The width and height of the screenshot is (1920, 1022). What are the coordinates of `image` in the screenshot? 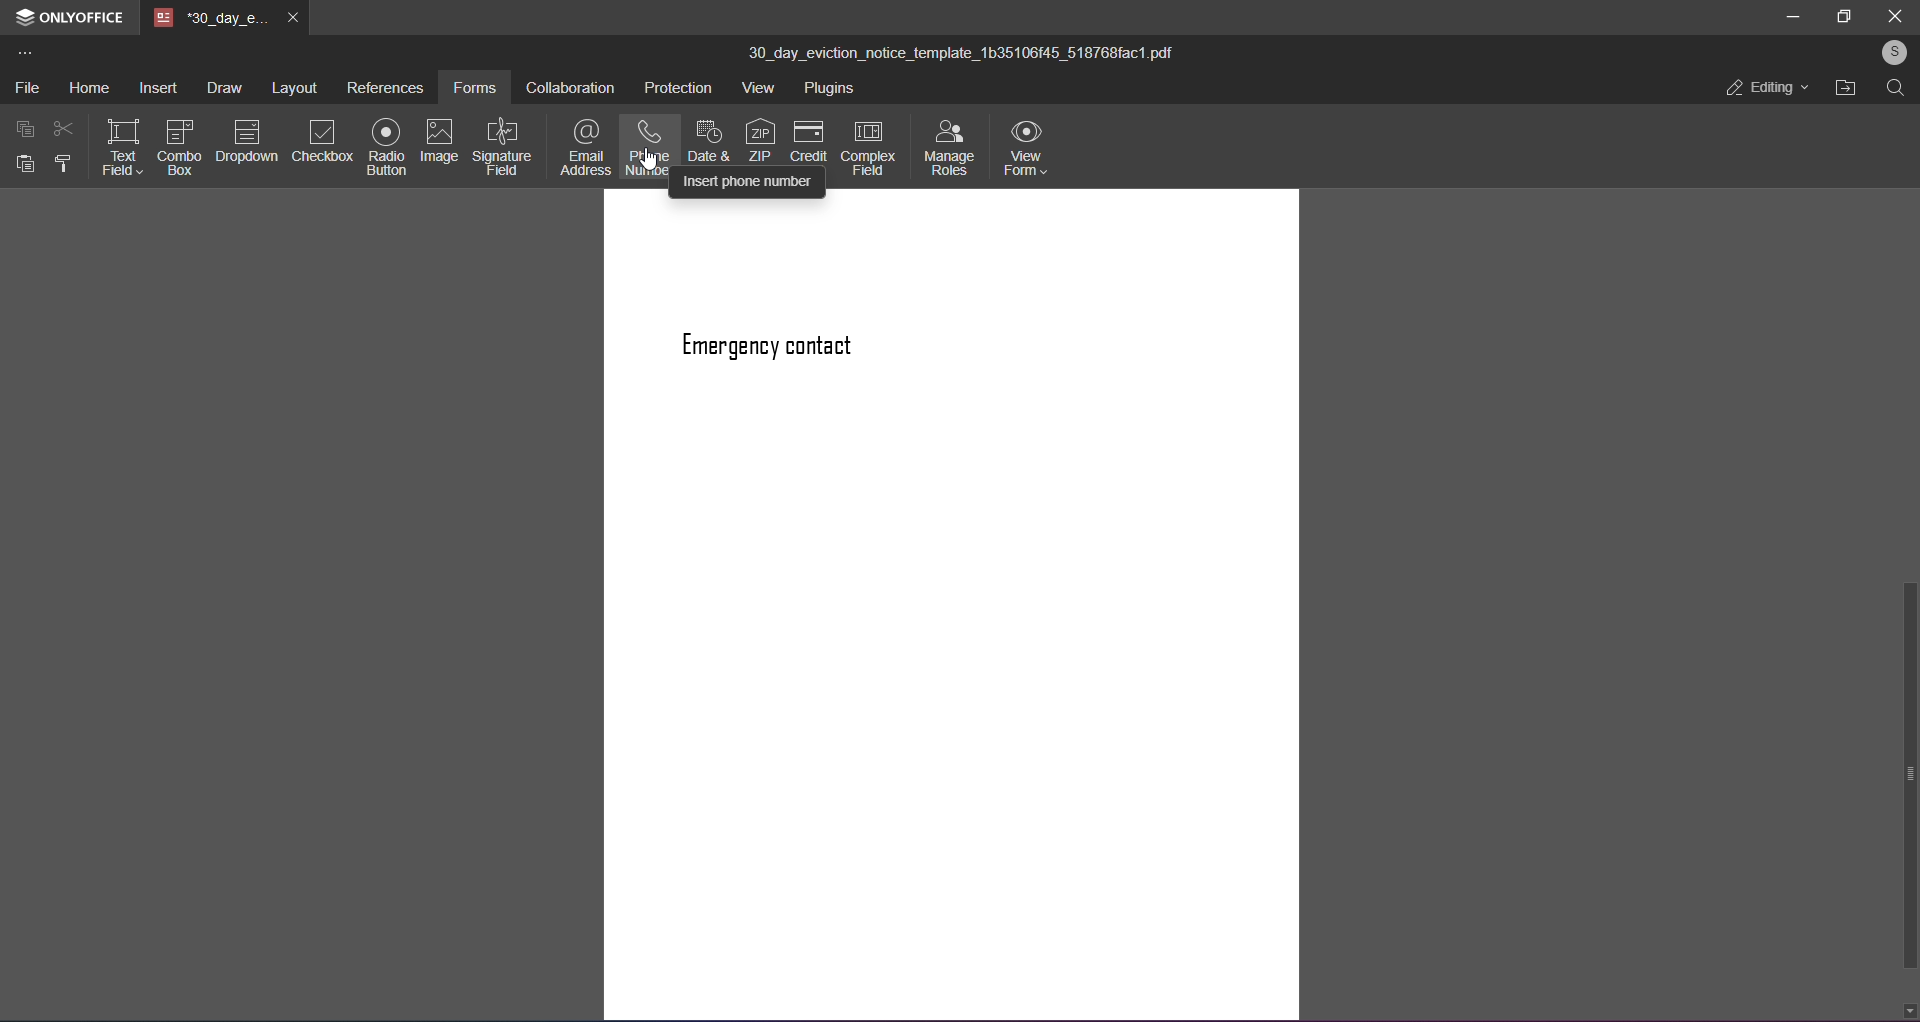 It's located at (442, 142).